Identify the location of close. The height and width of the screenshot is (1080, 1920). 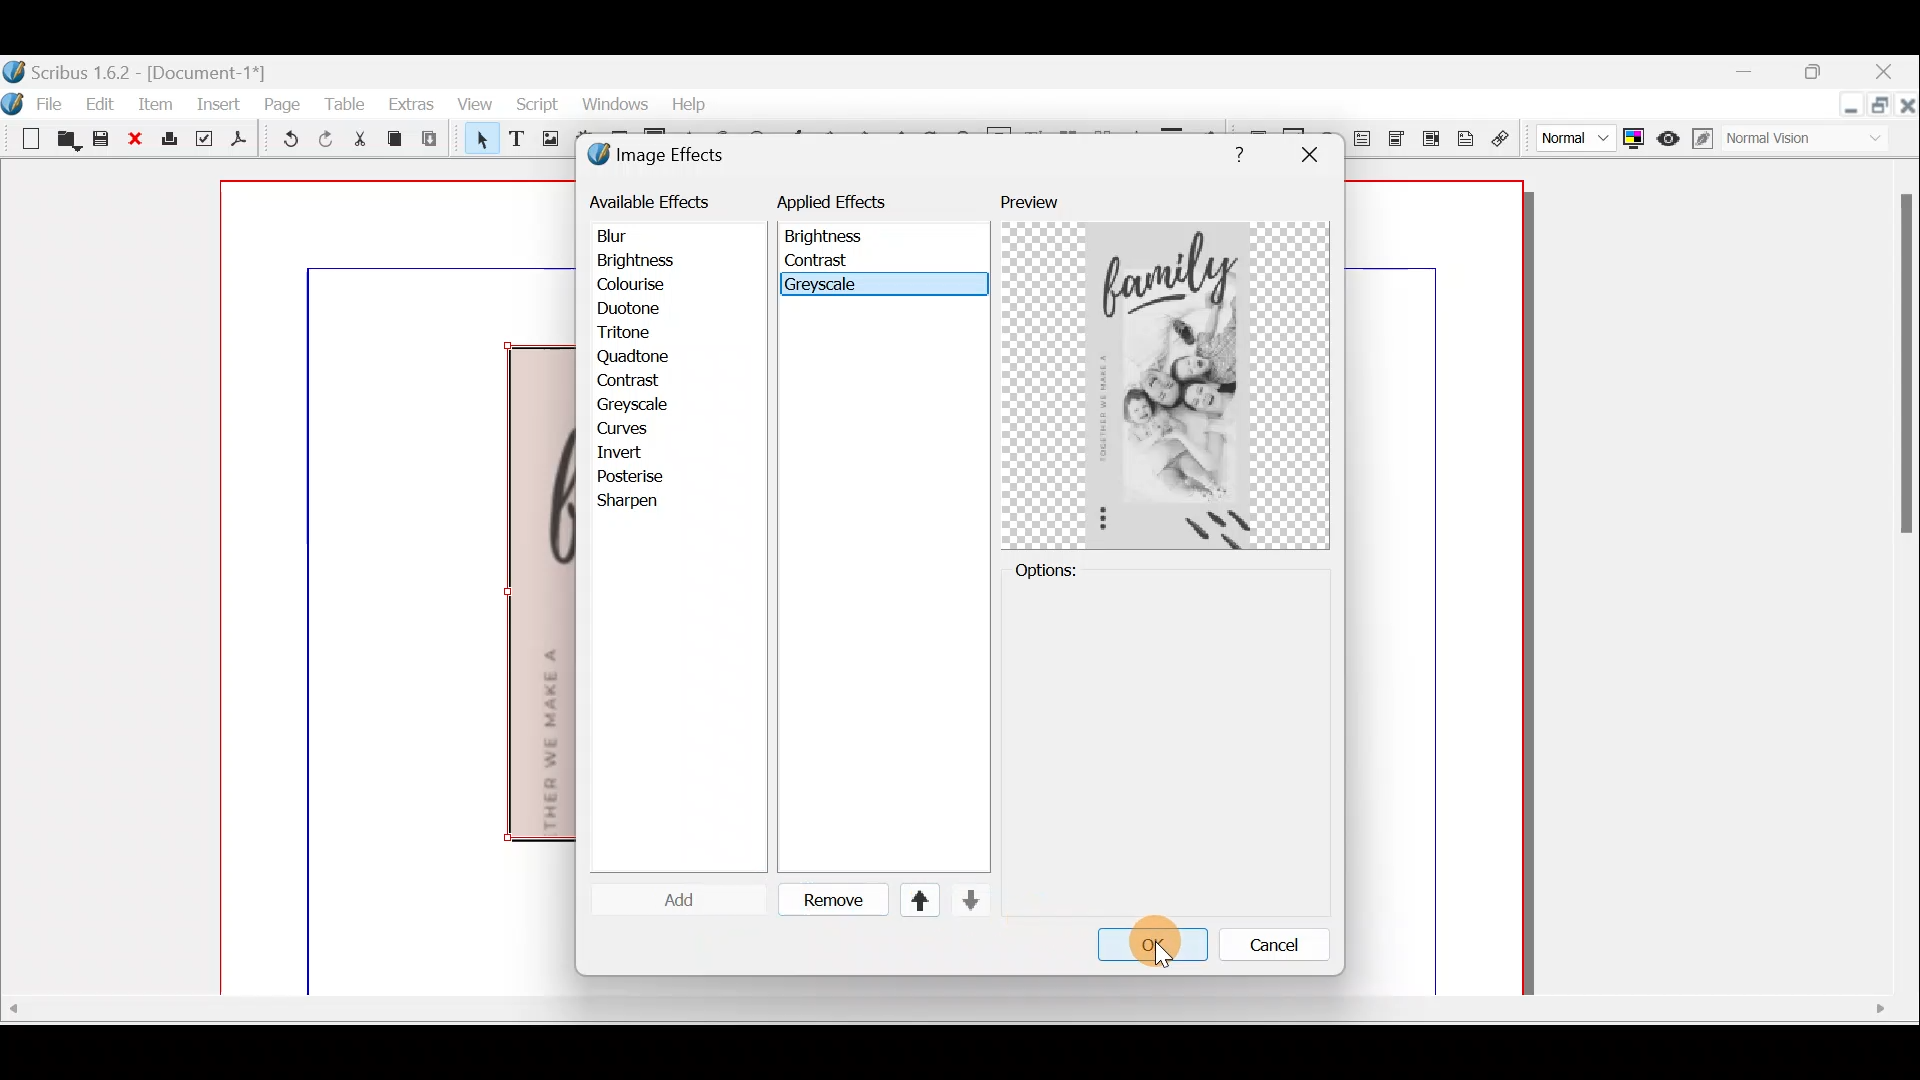
(1312, 153).